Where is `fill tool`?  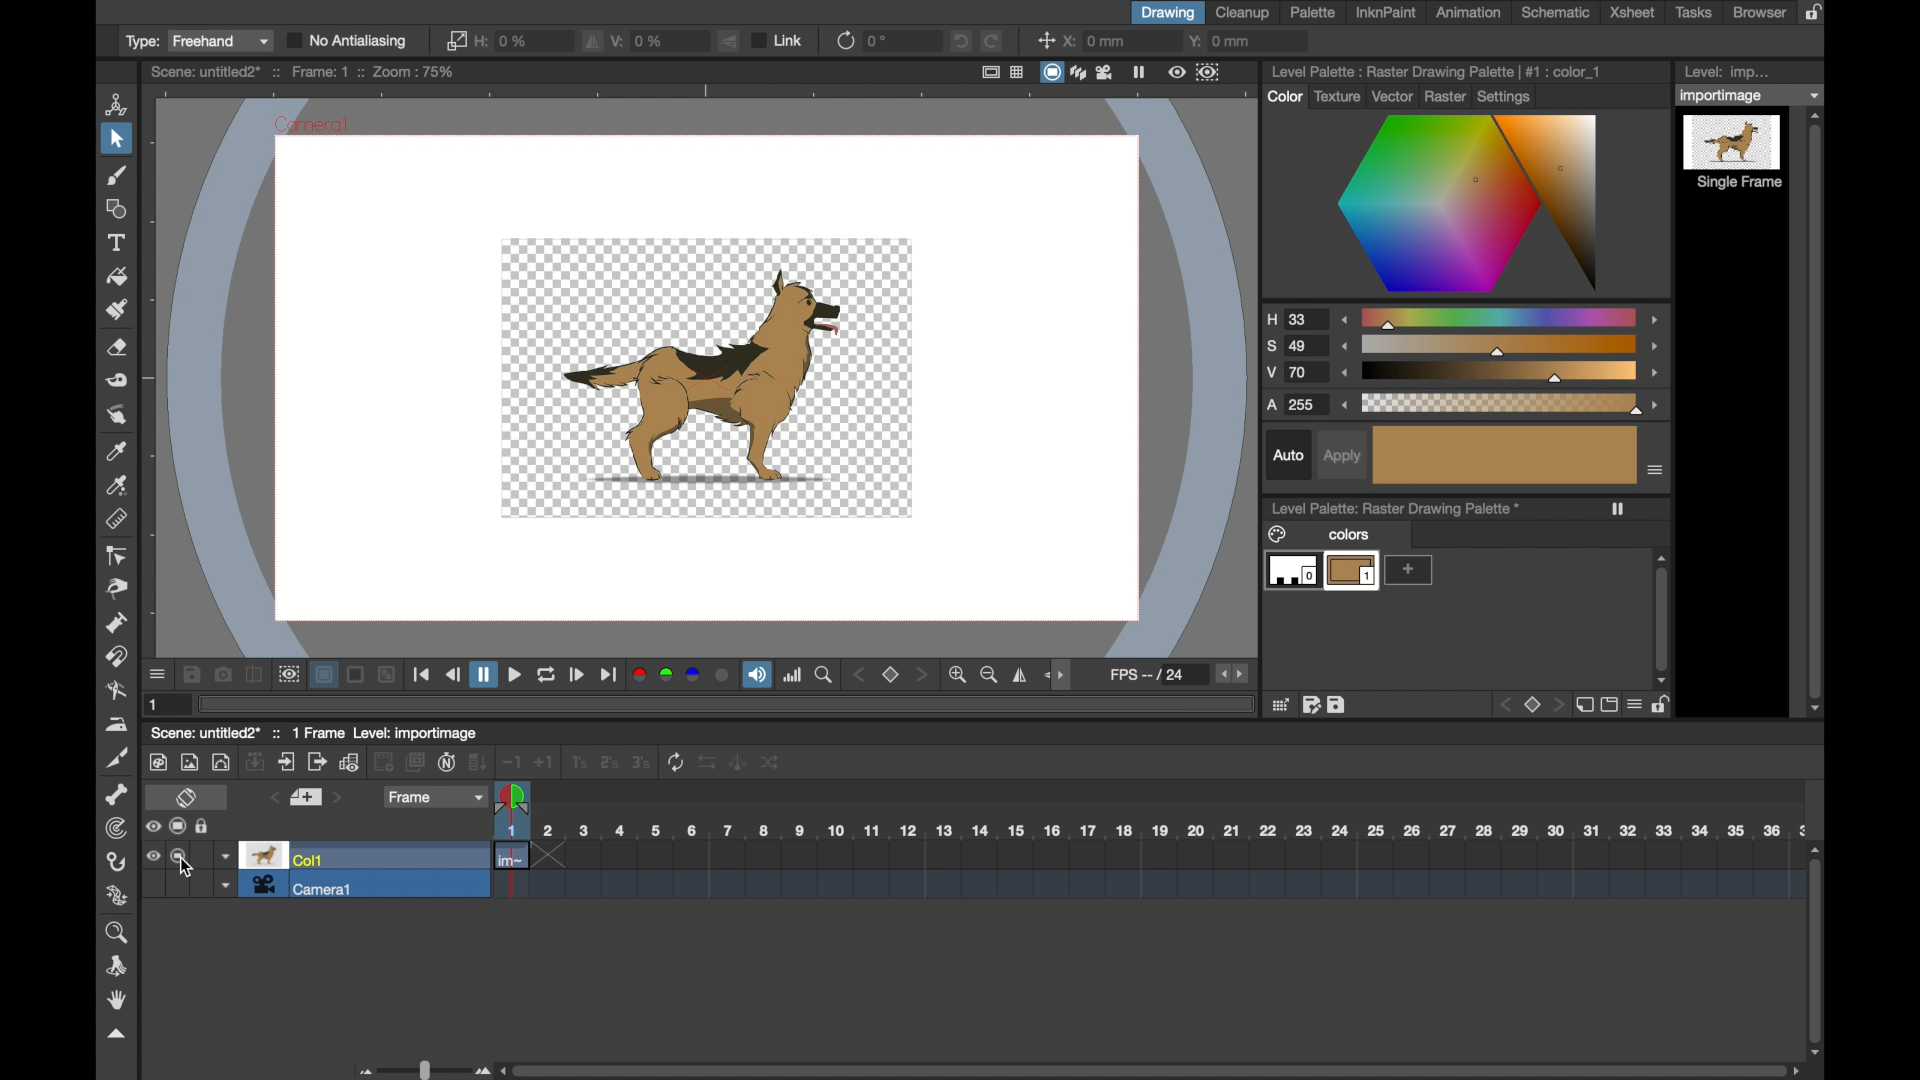 fill tool is located at coordinates (116, 275).